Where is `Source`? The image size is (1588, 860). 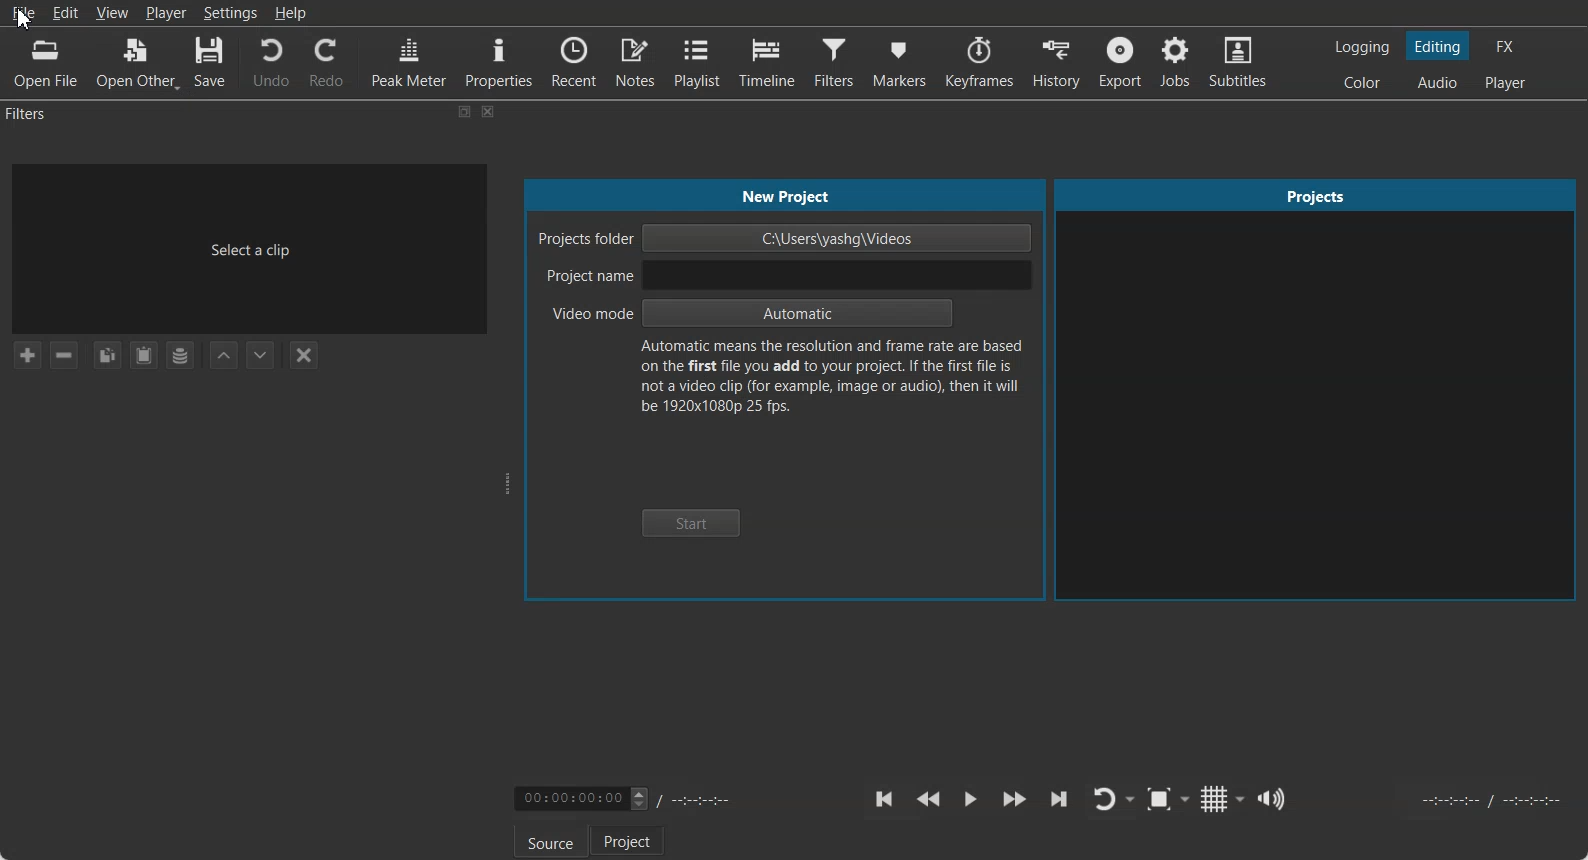
Source is located at coordinates (547, 842).